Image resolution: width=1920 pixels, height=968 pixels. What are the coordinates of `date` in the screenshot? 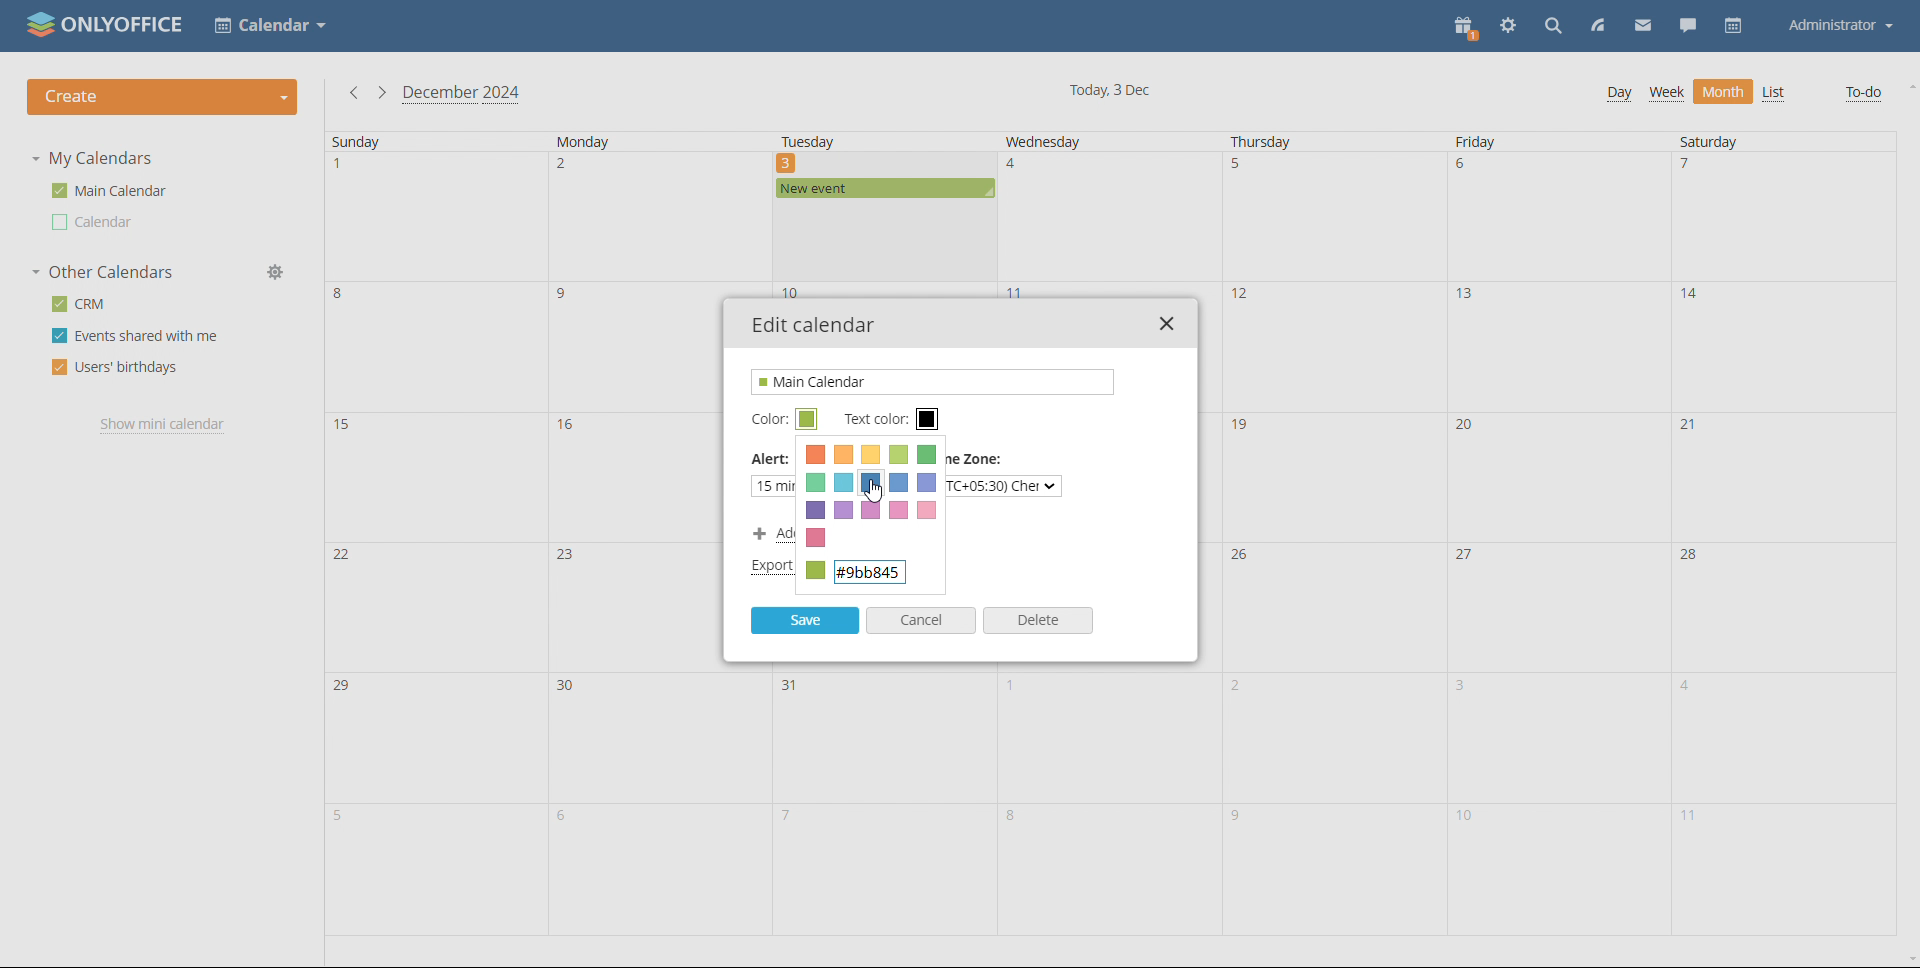 It's located at (1334, 474).